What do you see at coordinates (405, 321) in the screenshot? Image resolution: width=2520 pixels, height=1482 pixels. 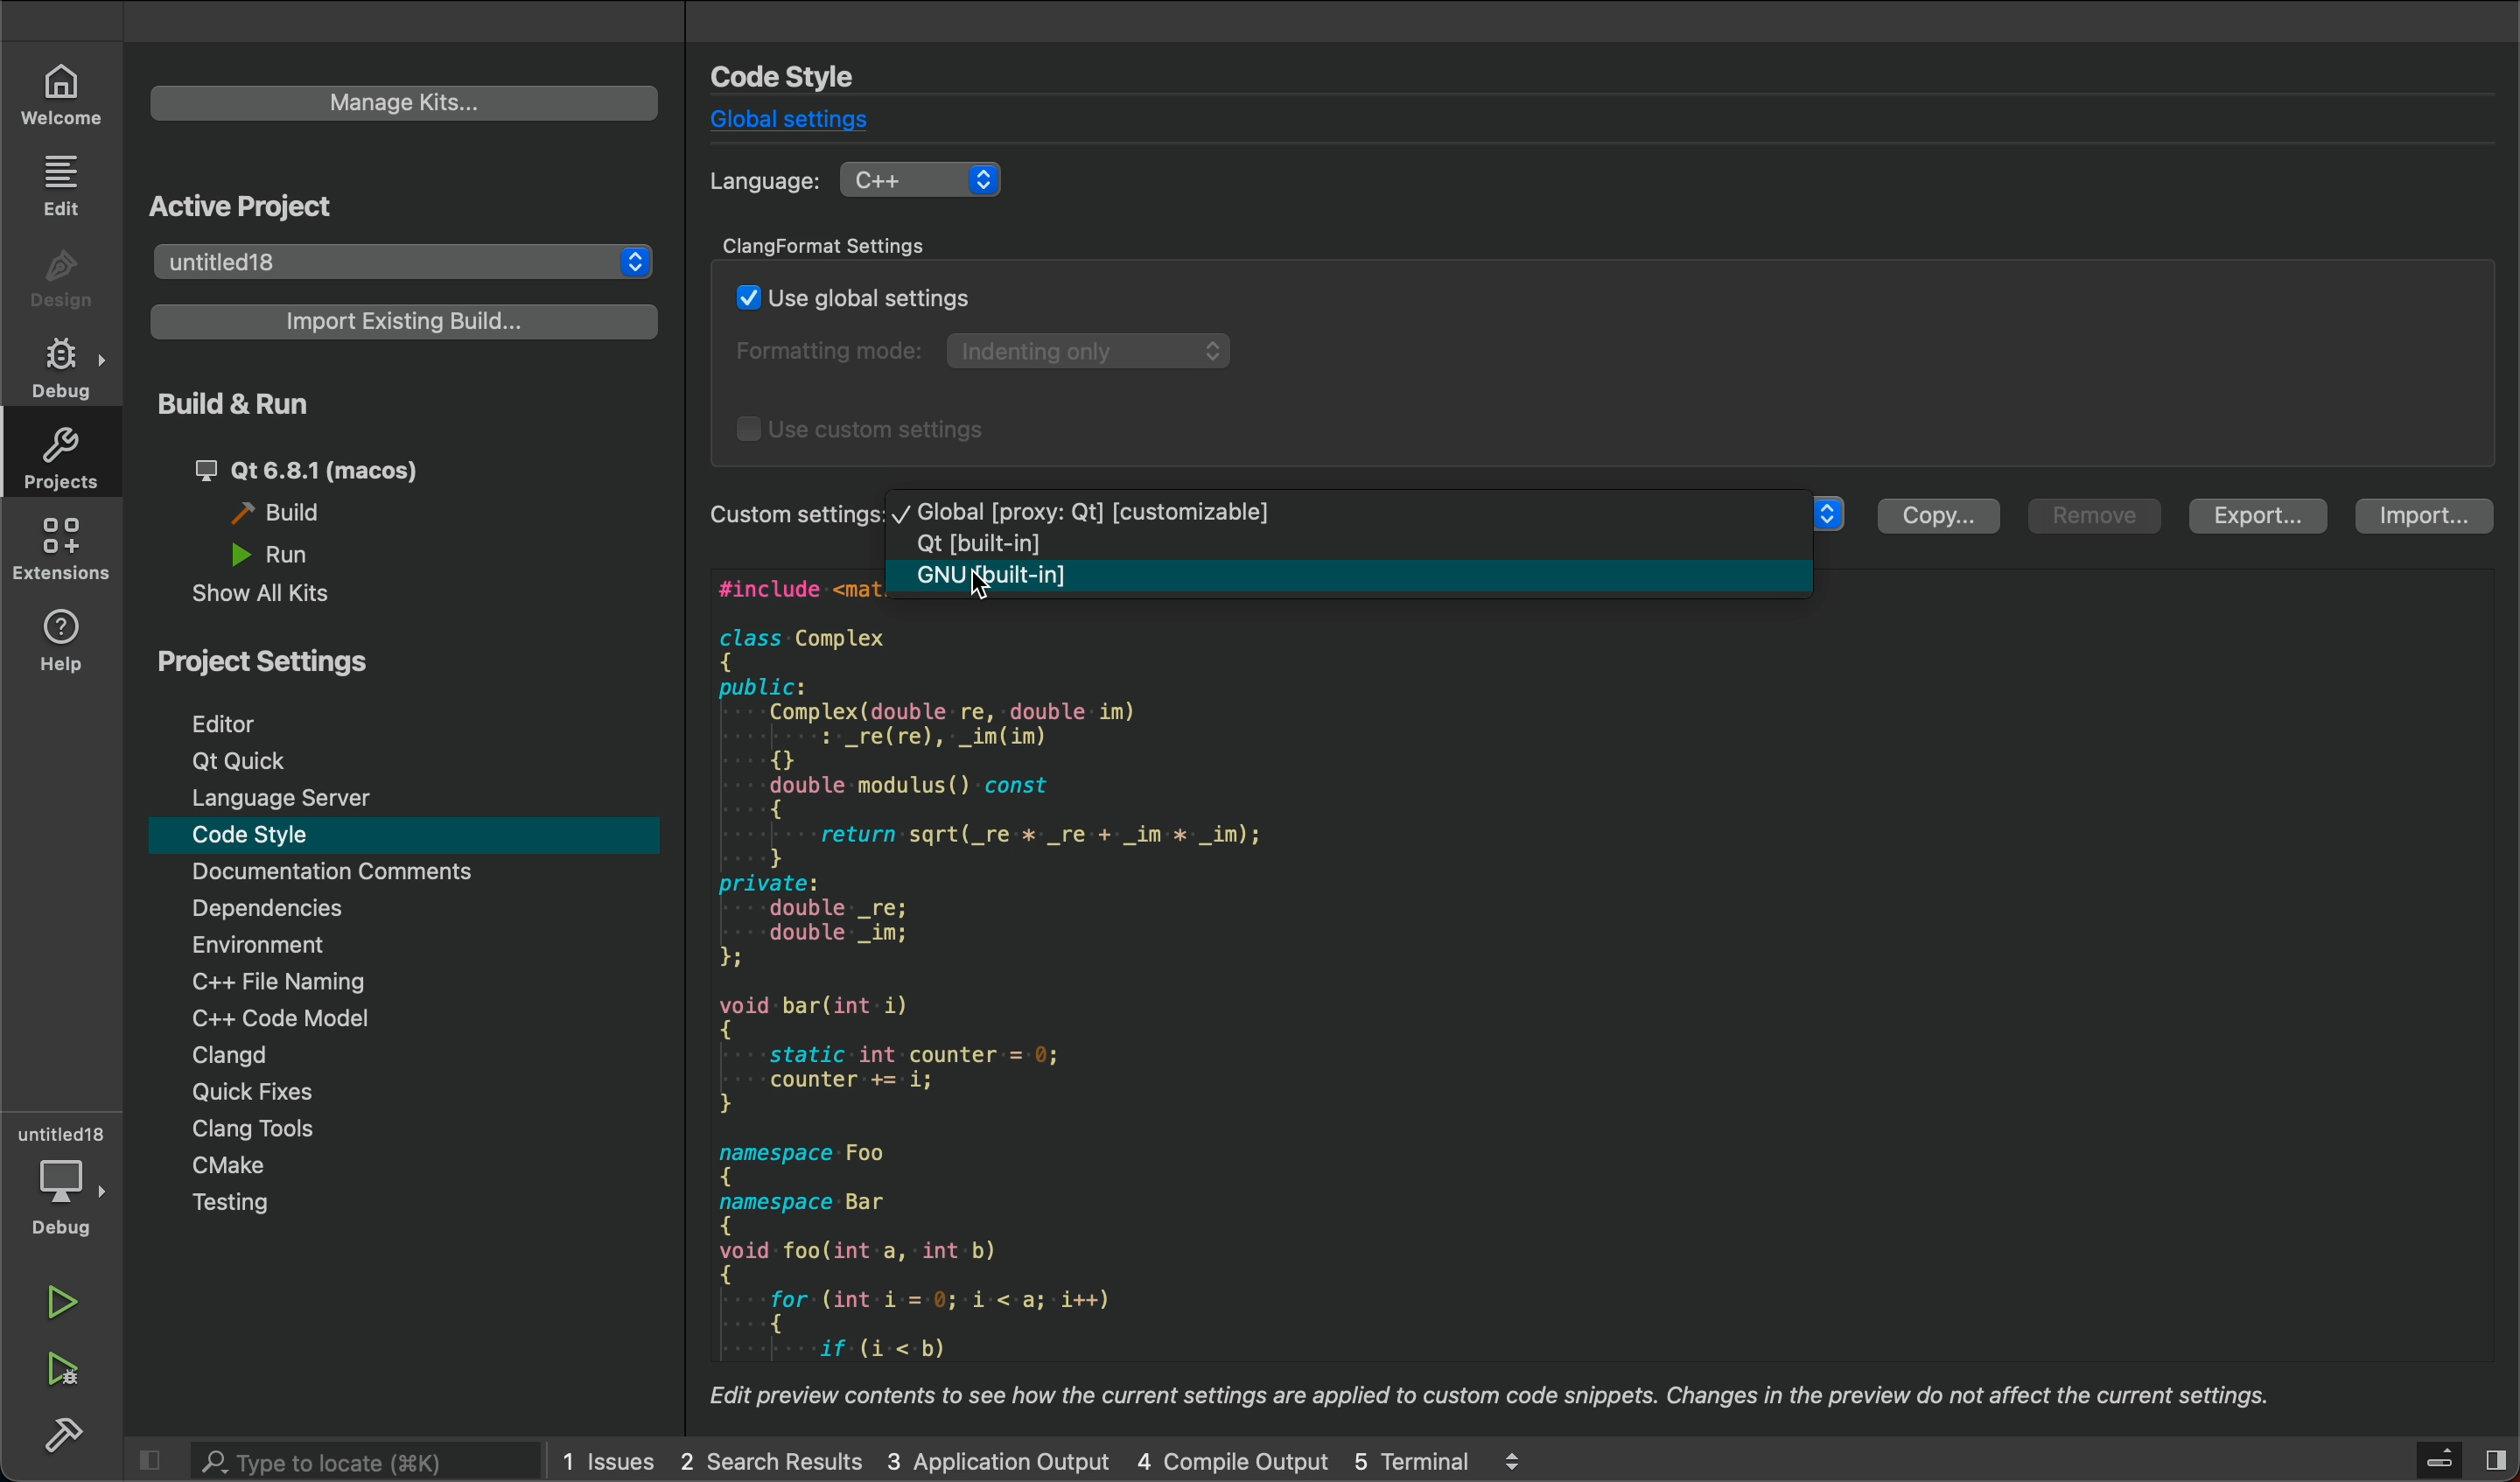 I see `import existing build` at bounding box center [405, 321].